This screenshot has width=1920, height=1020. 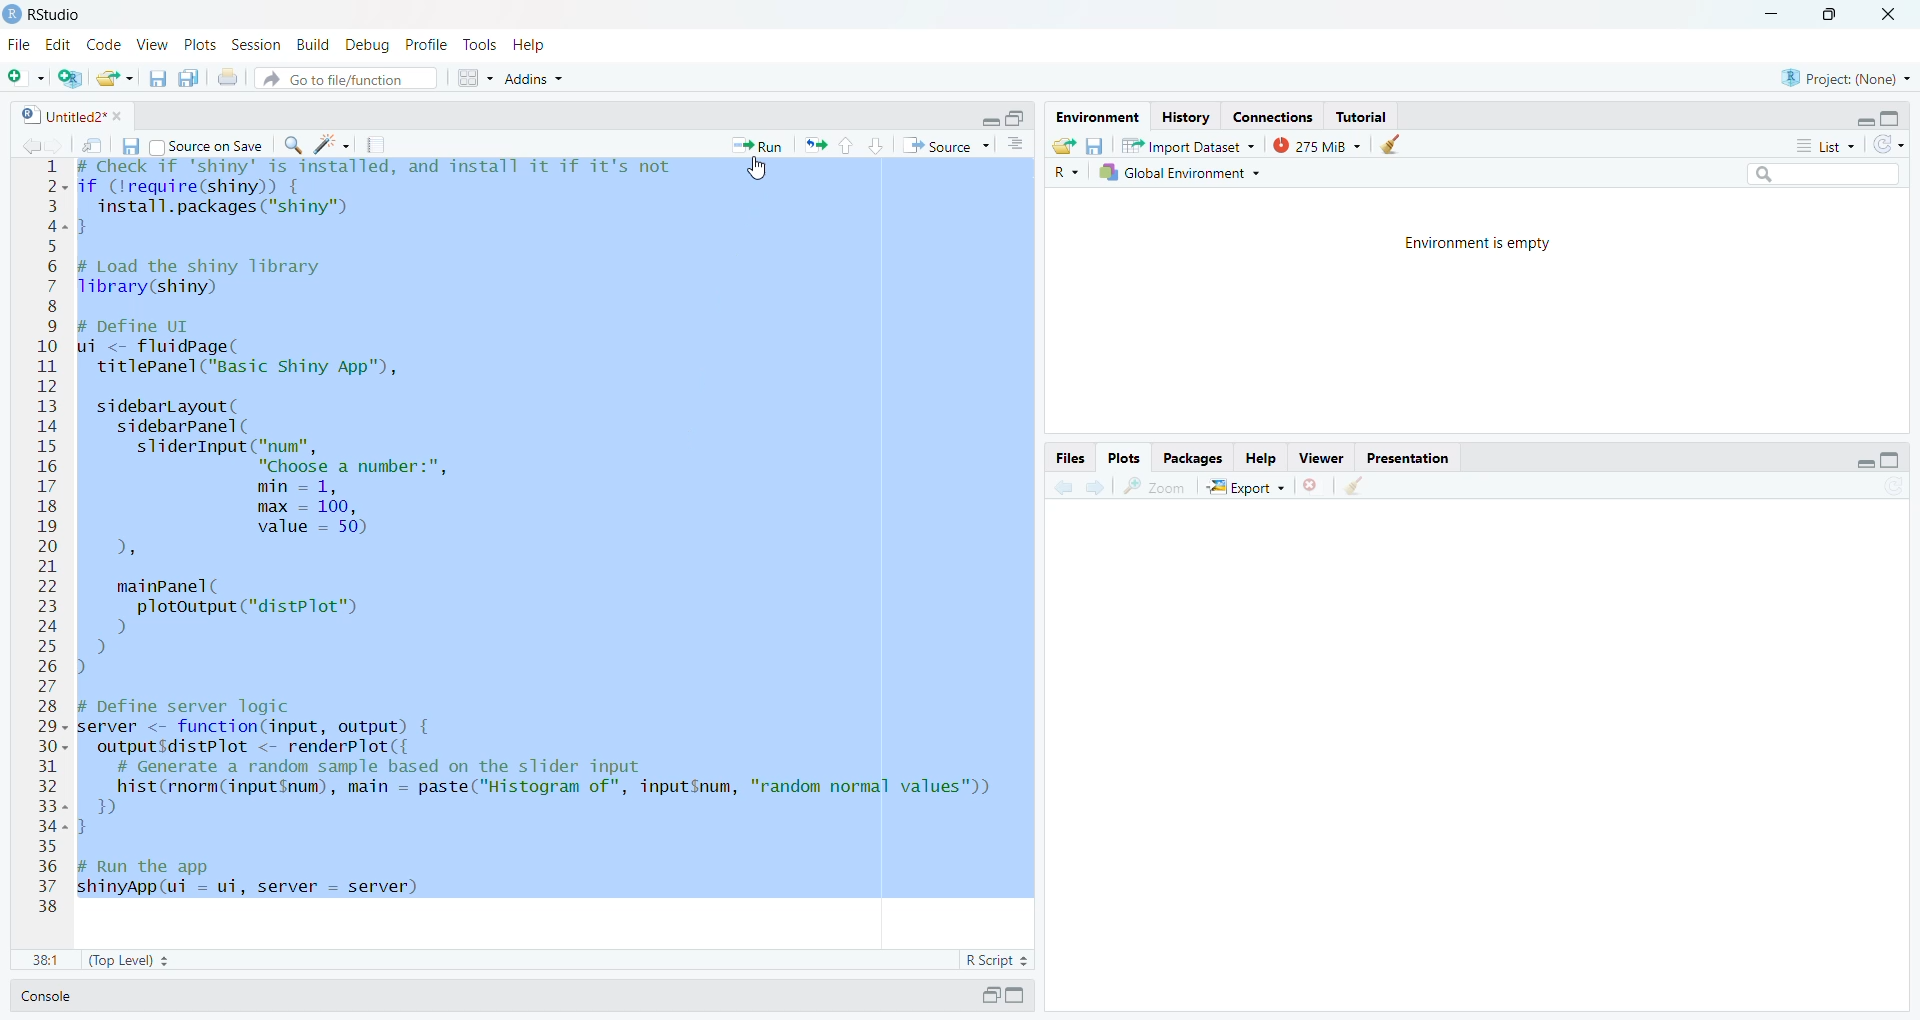 I want to click on Addins, so click(x=536, y=78).